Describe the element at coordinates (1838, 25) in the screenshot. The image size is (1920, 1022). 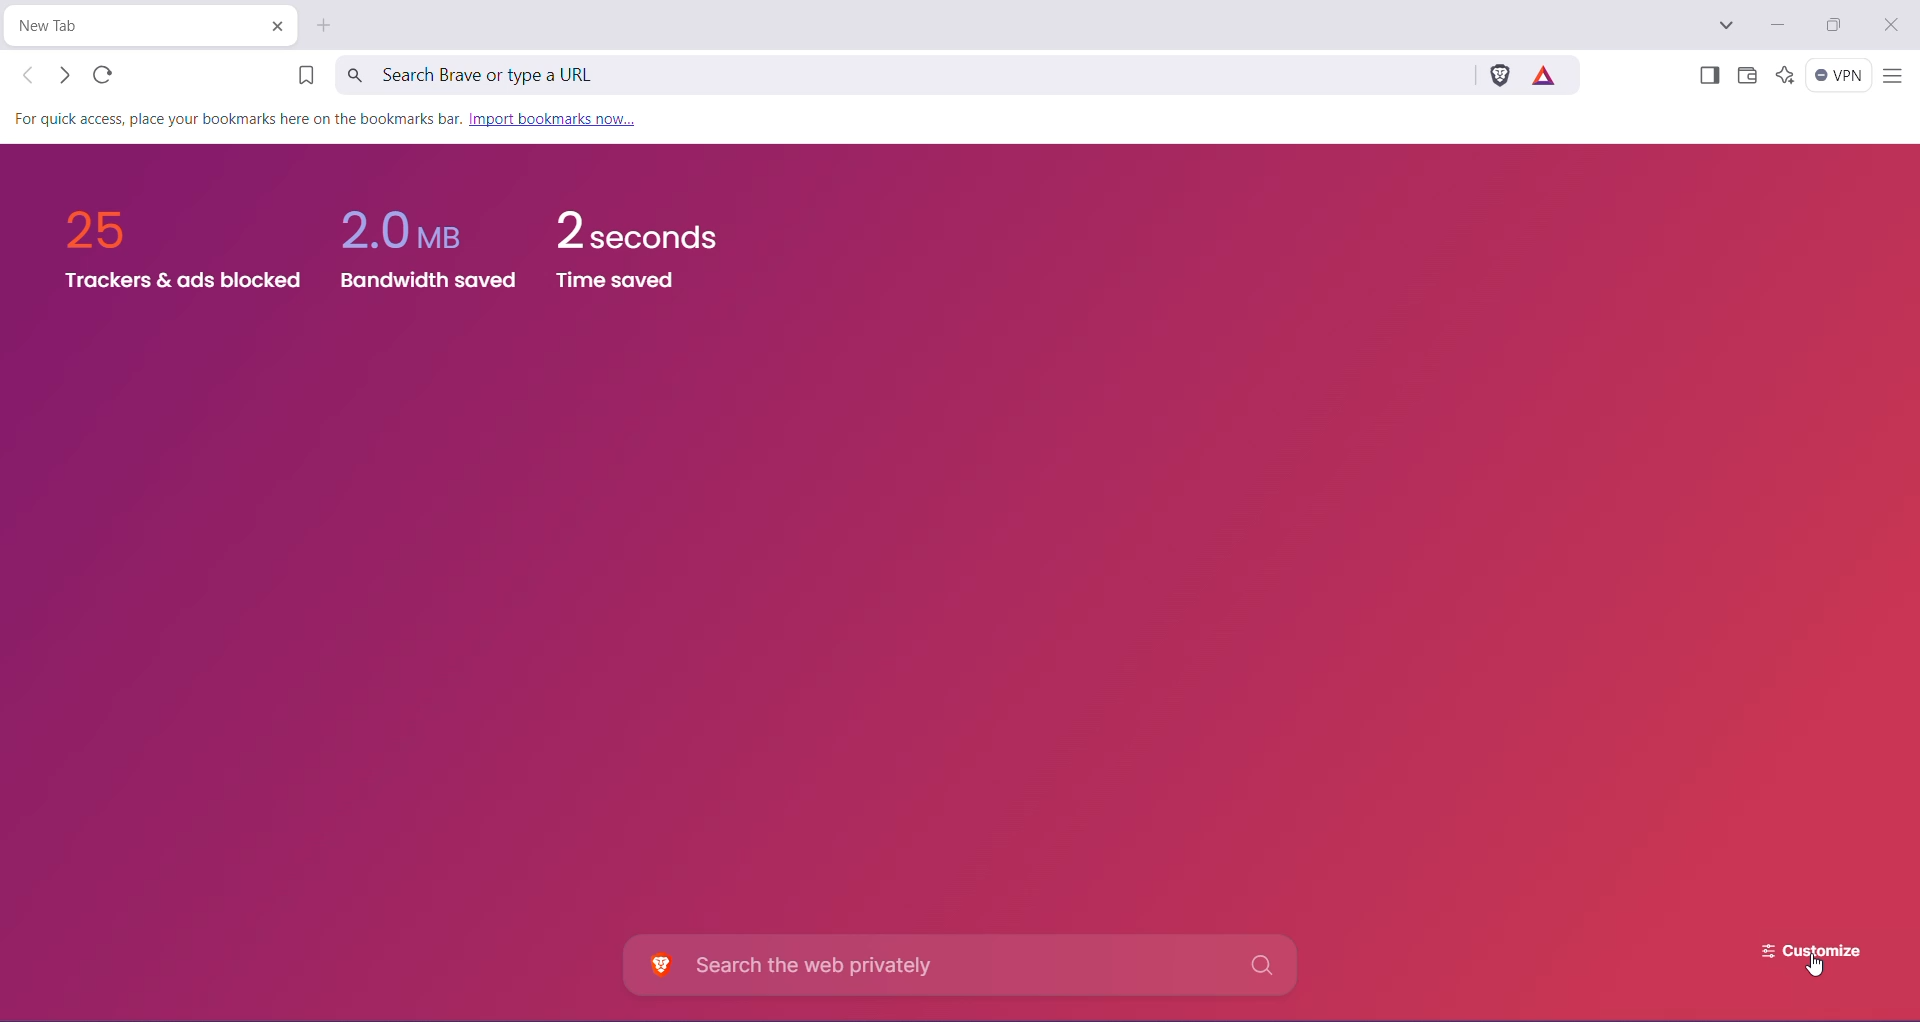
I see `Restore Down` at that location.